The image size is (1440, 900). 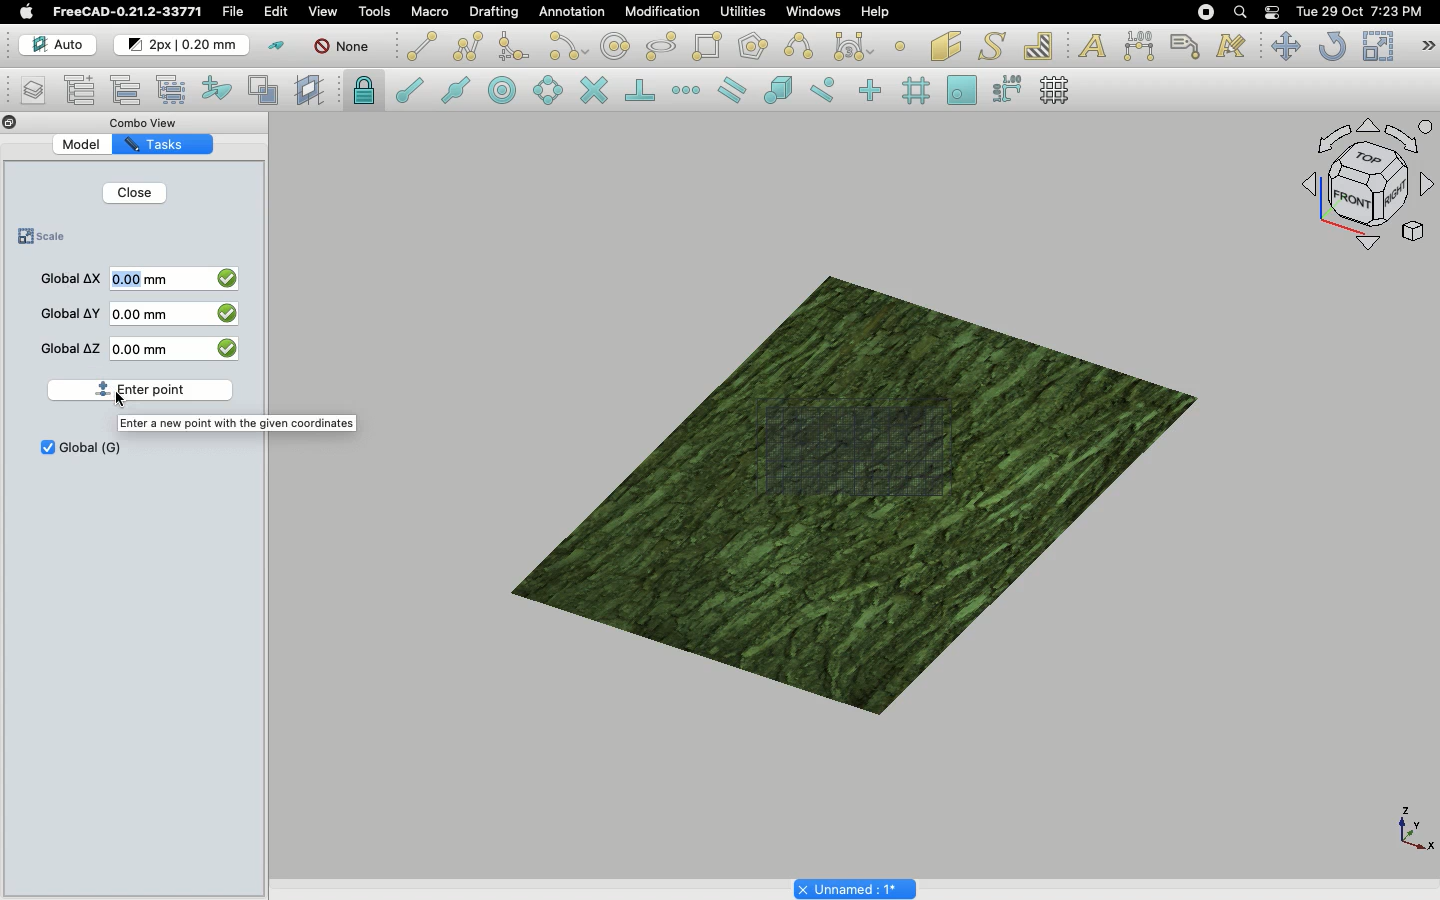 I want to click on Snap dimensions, so click(x=1004, y=89).